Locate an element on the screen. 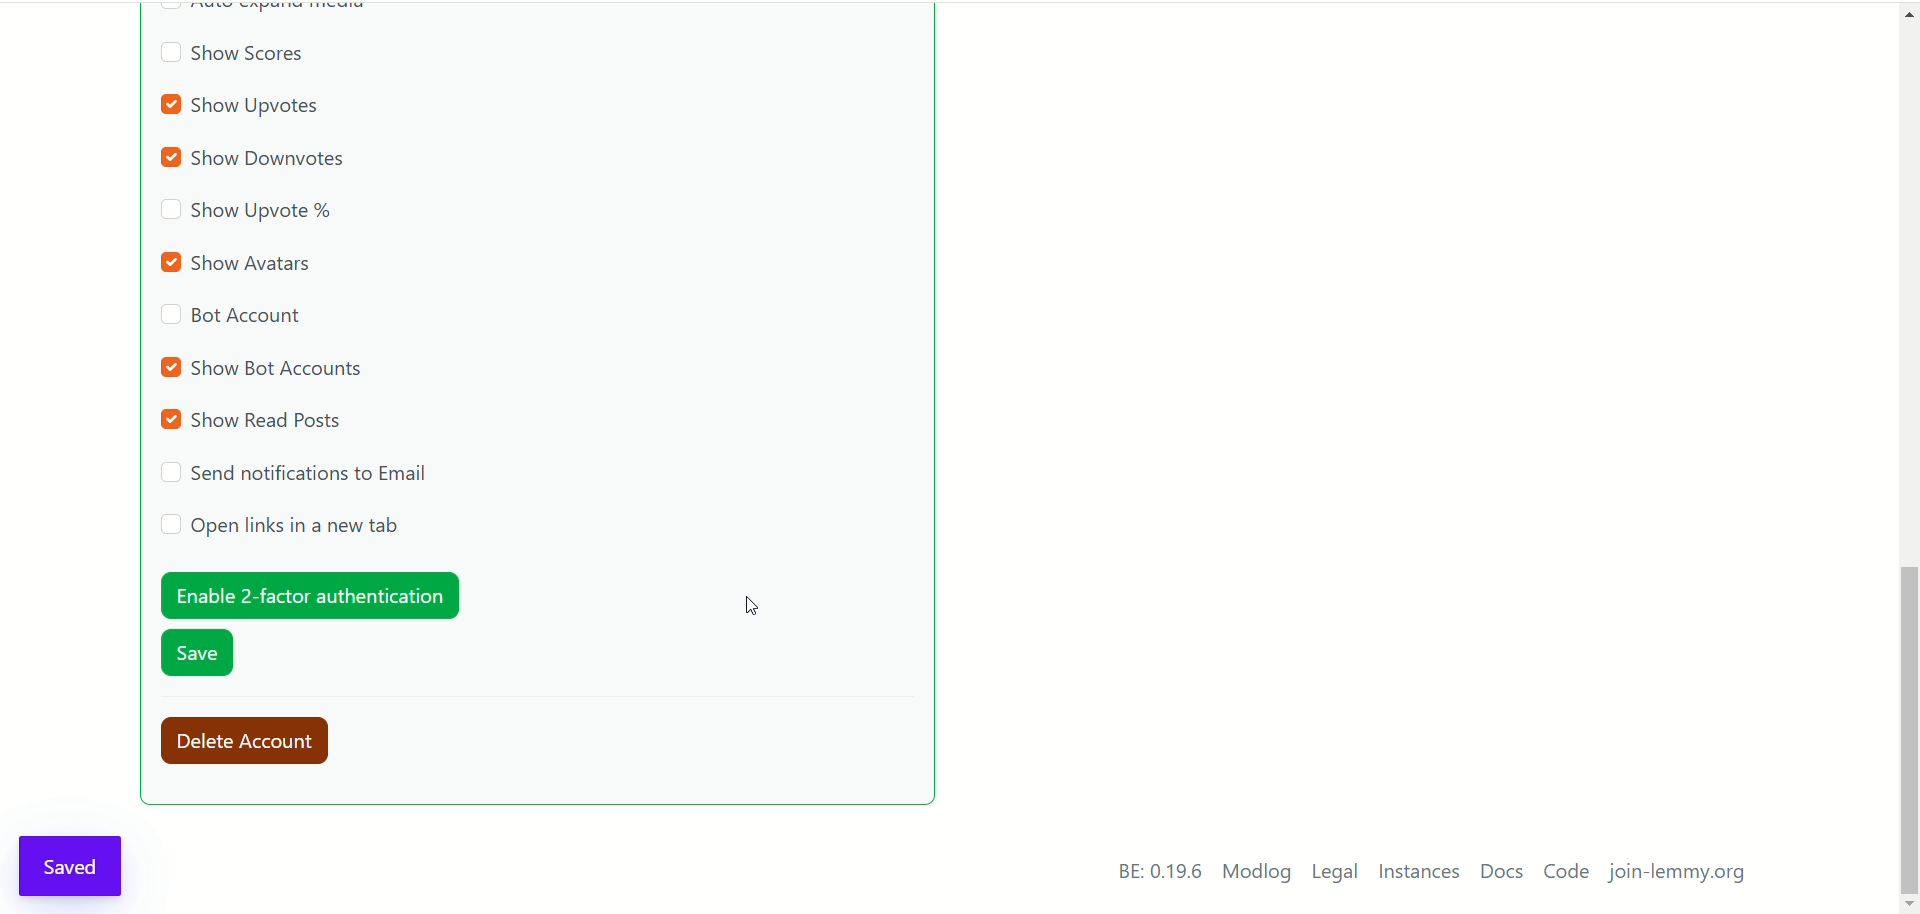  INSTANCES is located at coordinates (1423, 874).